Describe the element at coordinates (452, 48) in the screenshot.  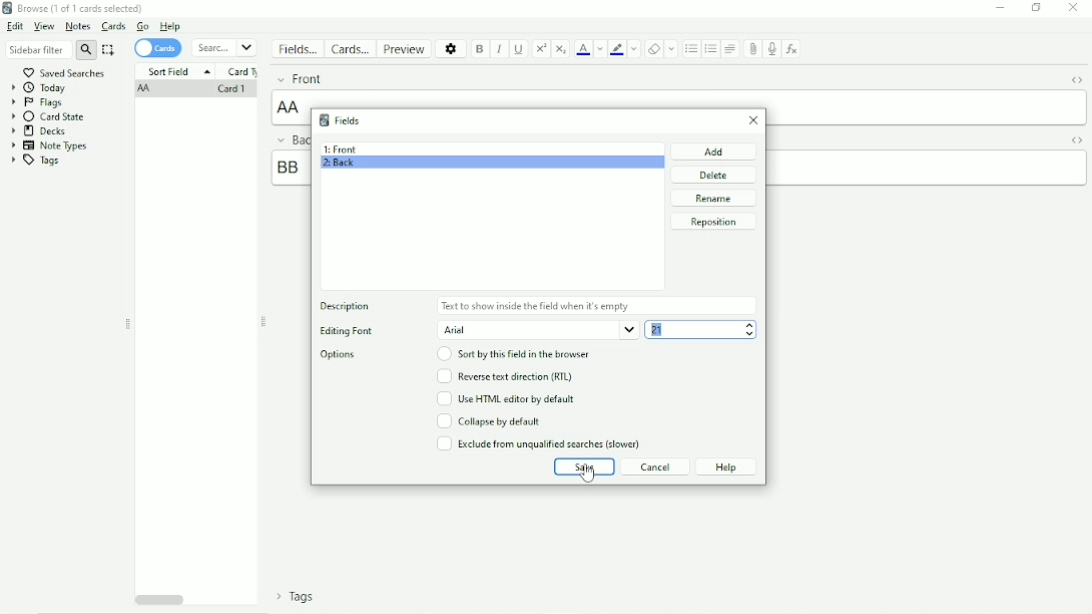
I see `Options` at that location.